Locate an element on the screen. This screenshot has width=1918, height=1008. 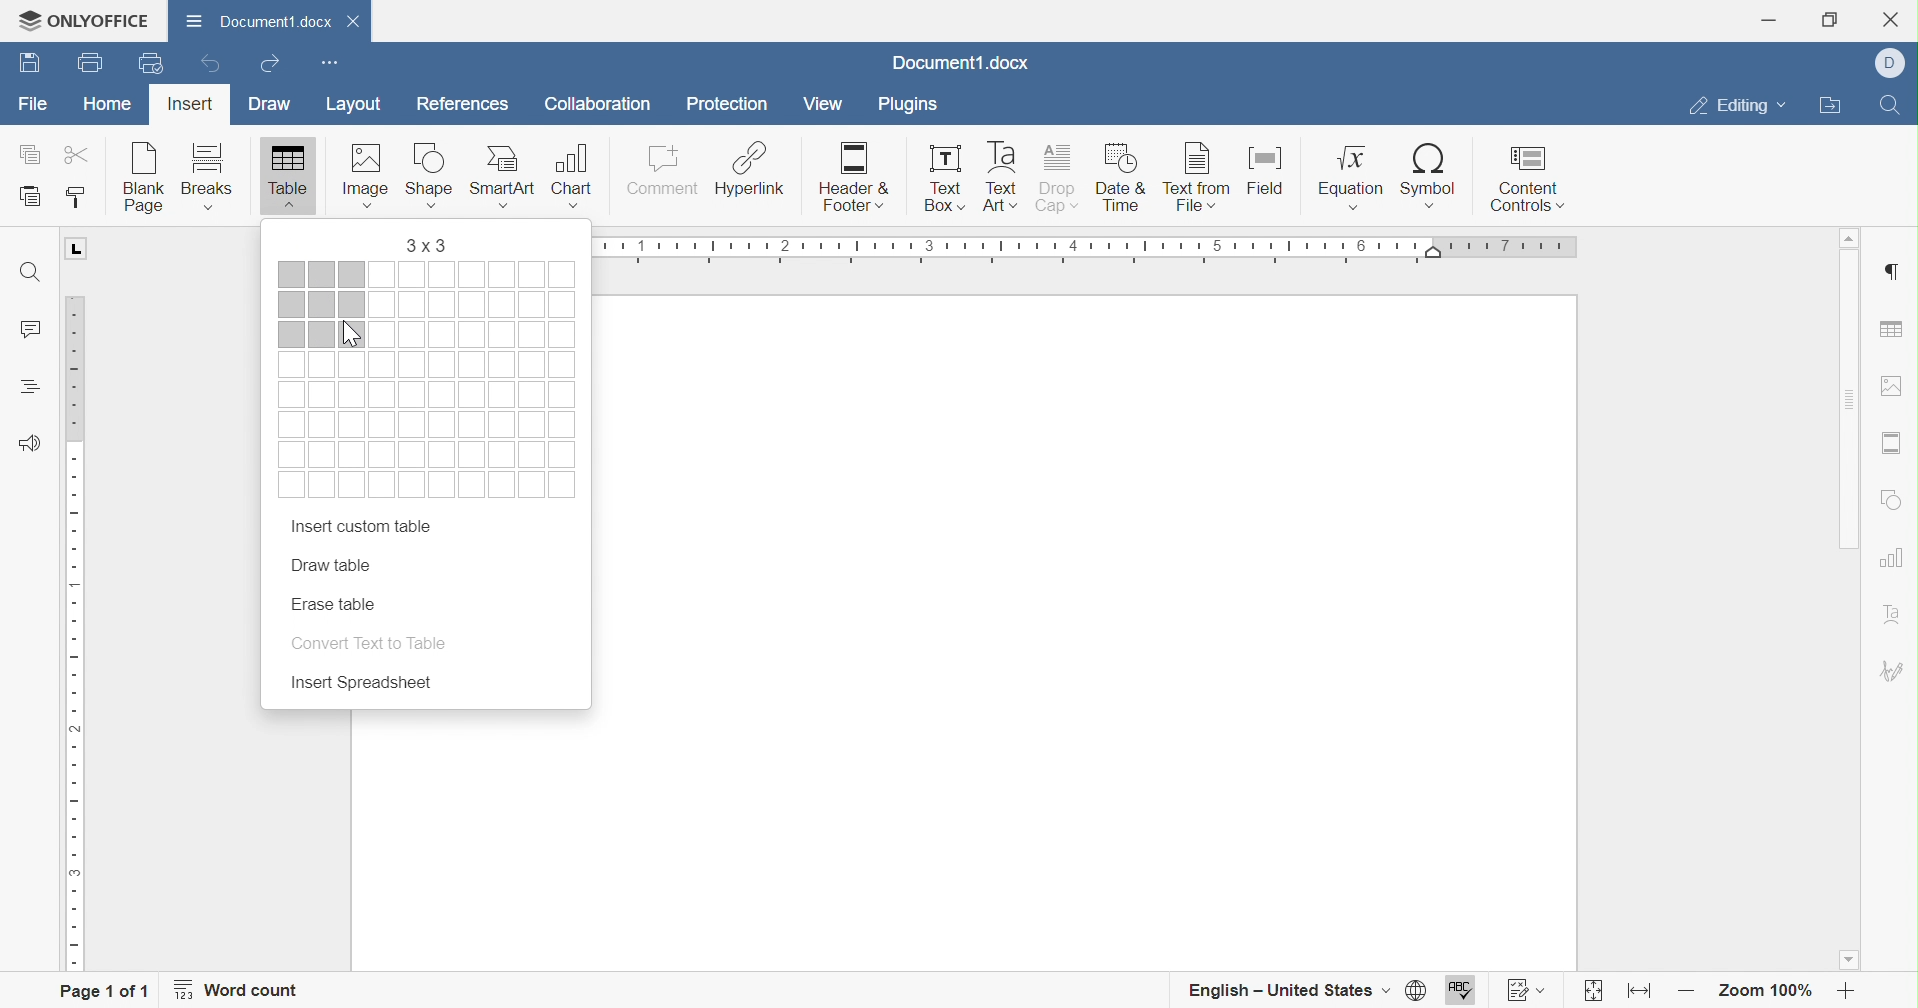
Image settings is located at coordinates (1895, 387).